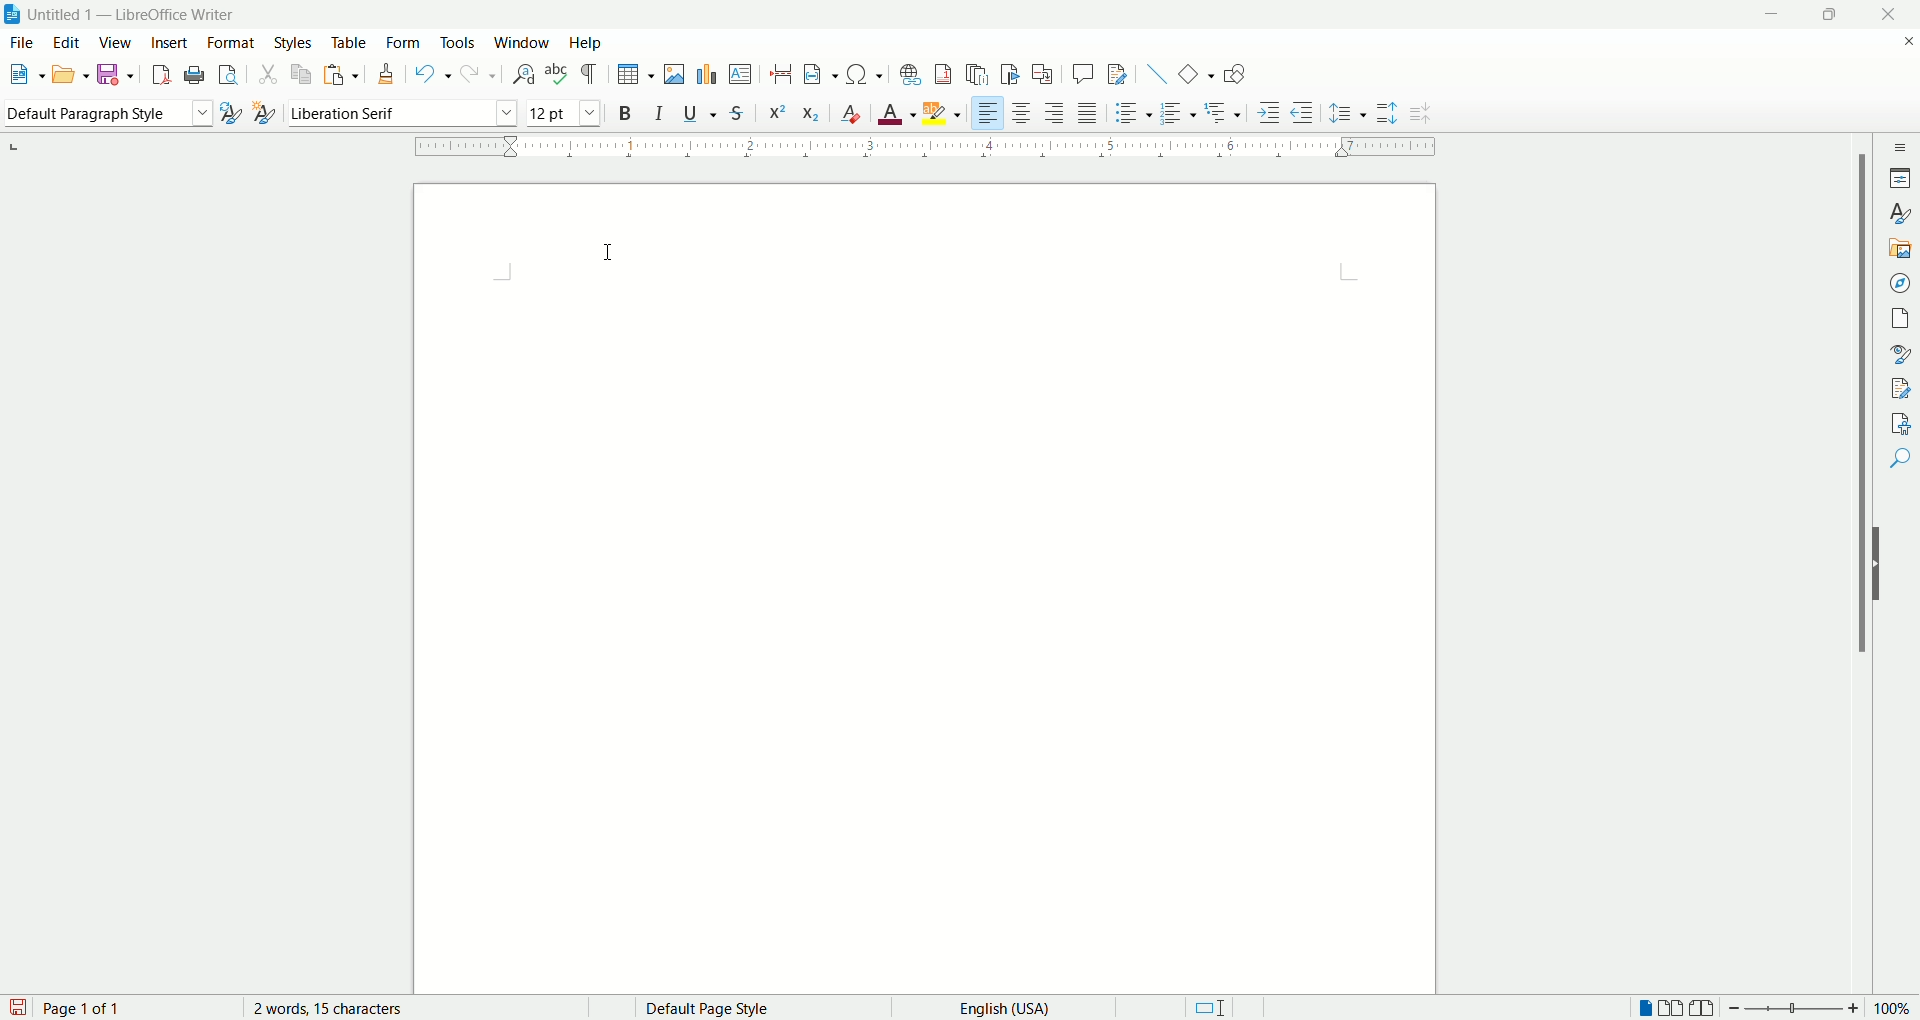  Describe the element at coordinates (1908, 44) in the screenshot. I see `close document` at that location.